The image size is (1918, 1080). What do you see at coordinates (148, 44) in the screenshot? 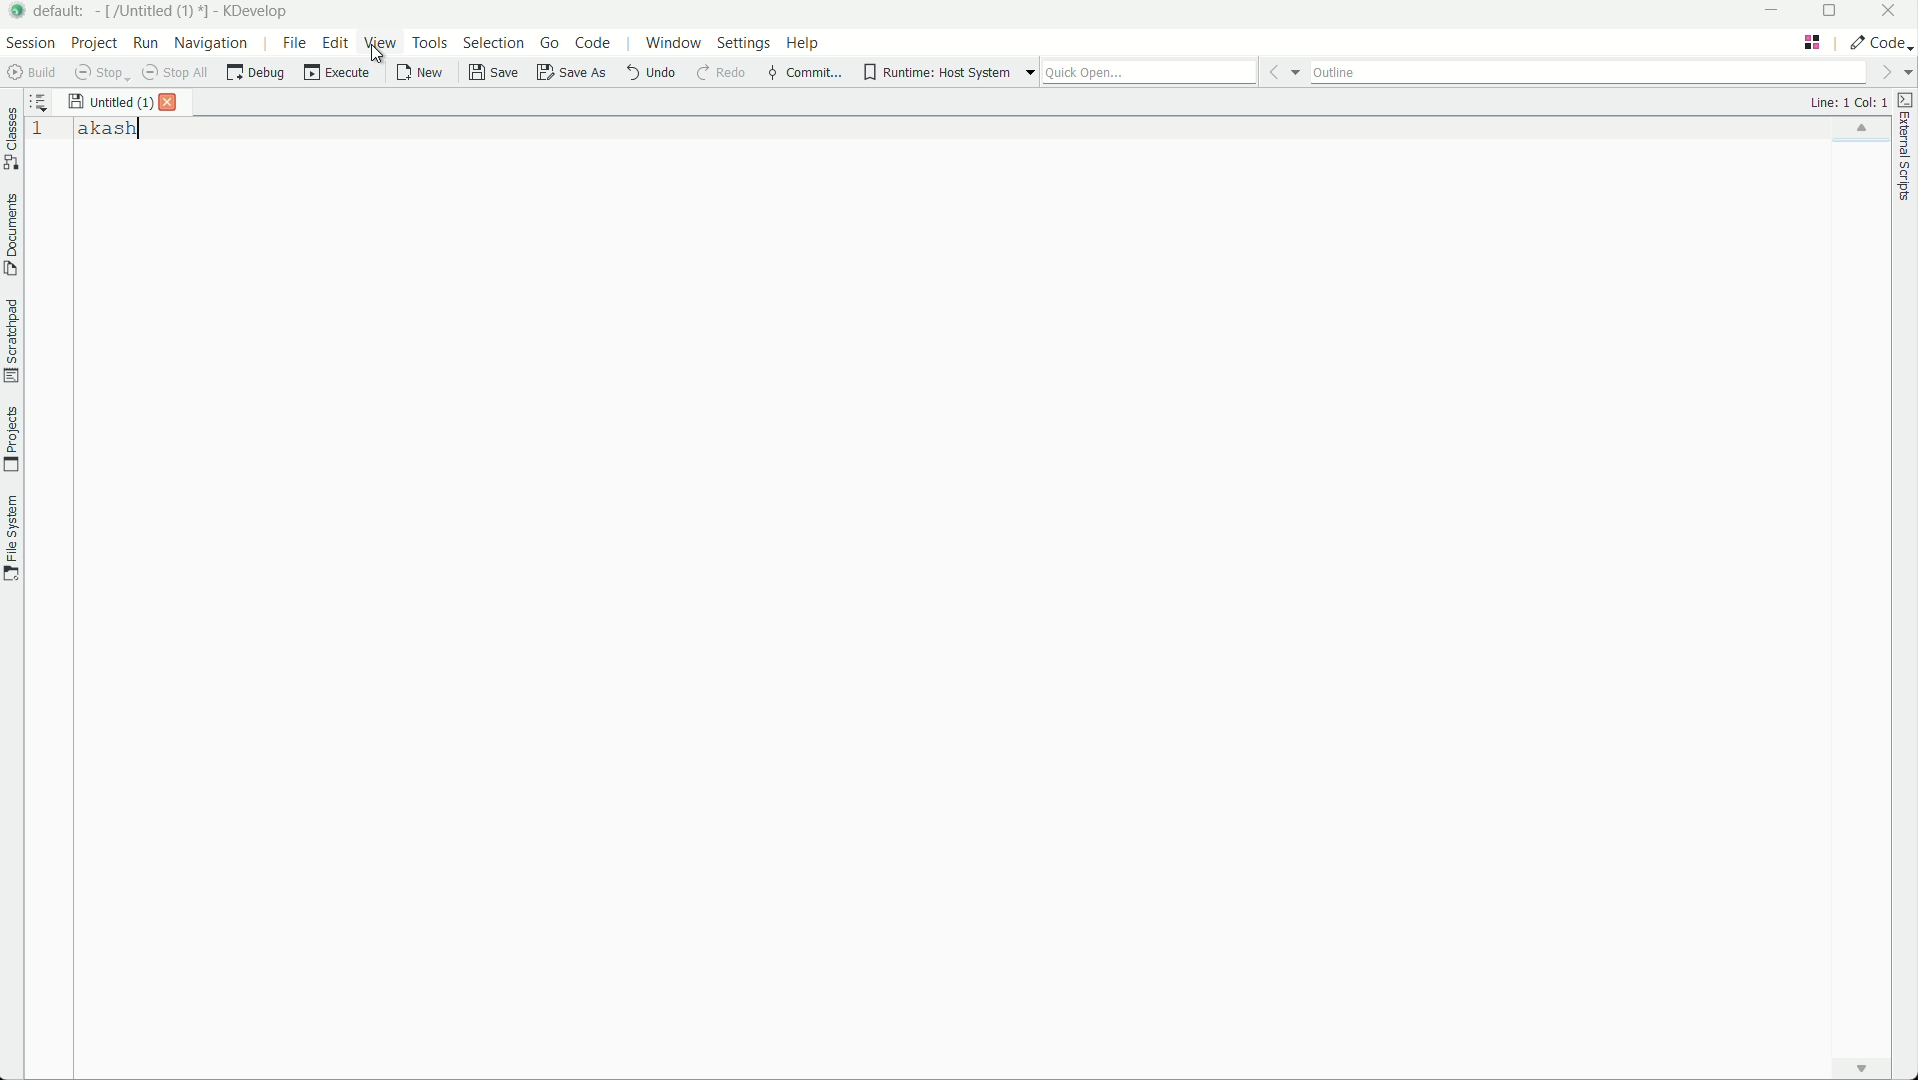
I see `run` at bounding box center [148, 44].